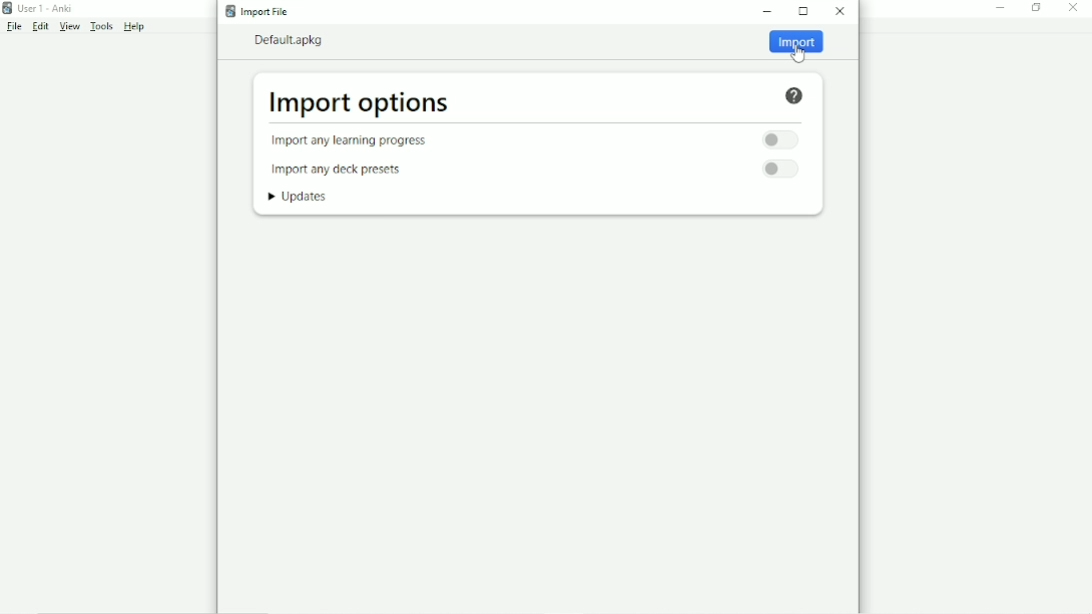 This screenshot has height=614, width=1092. I want to click on File, so click(15, 26).